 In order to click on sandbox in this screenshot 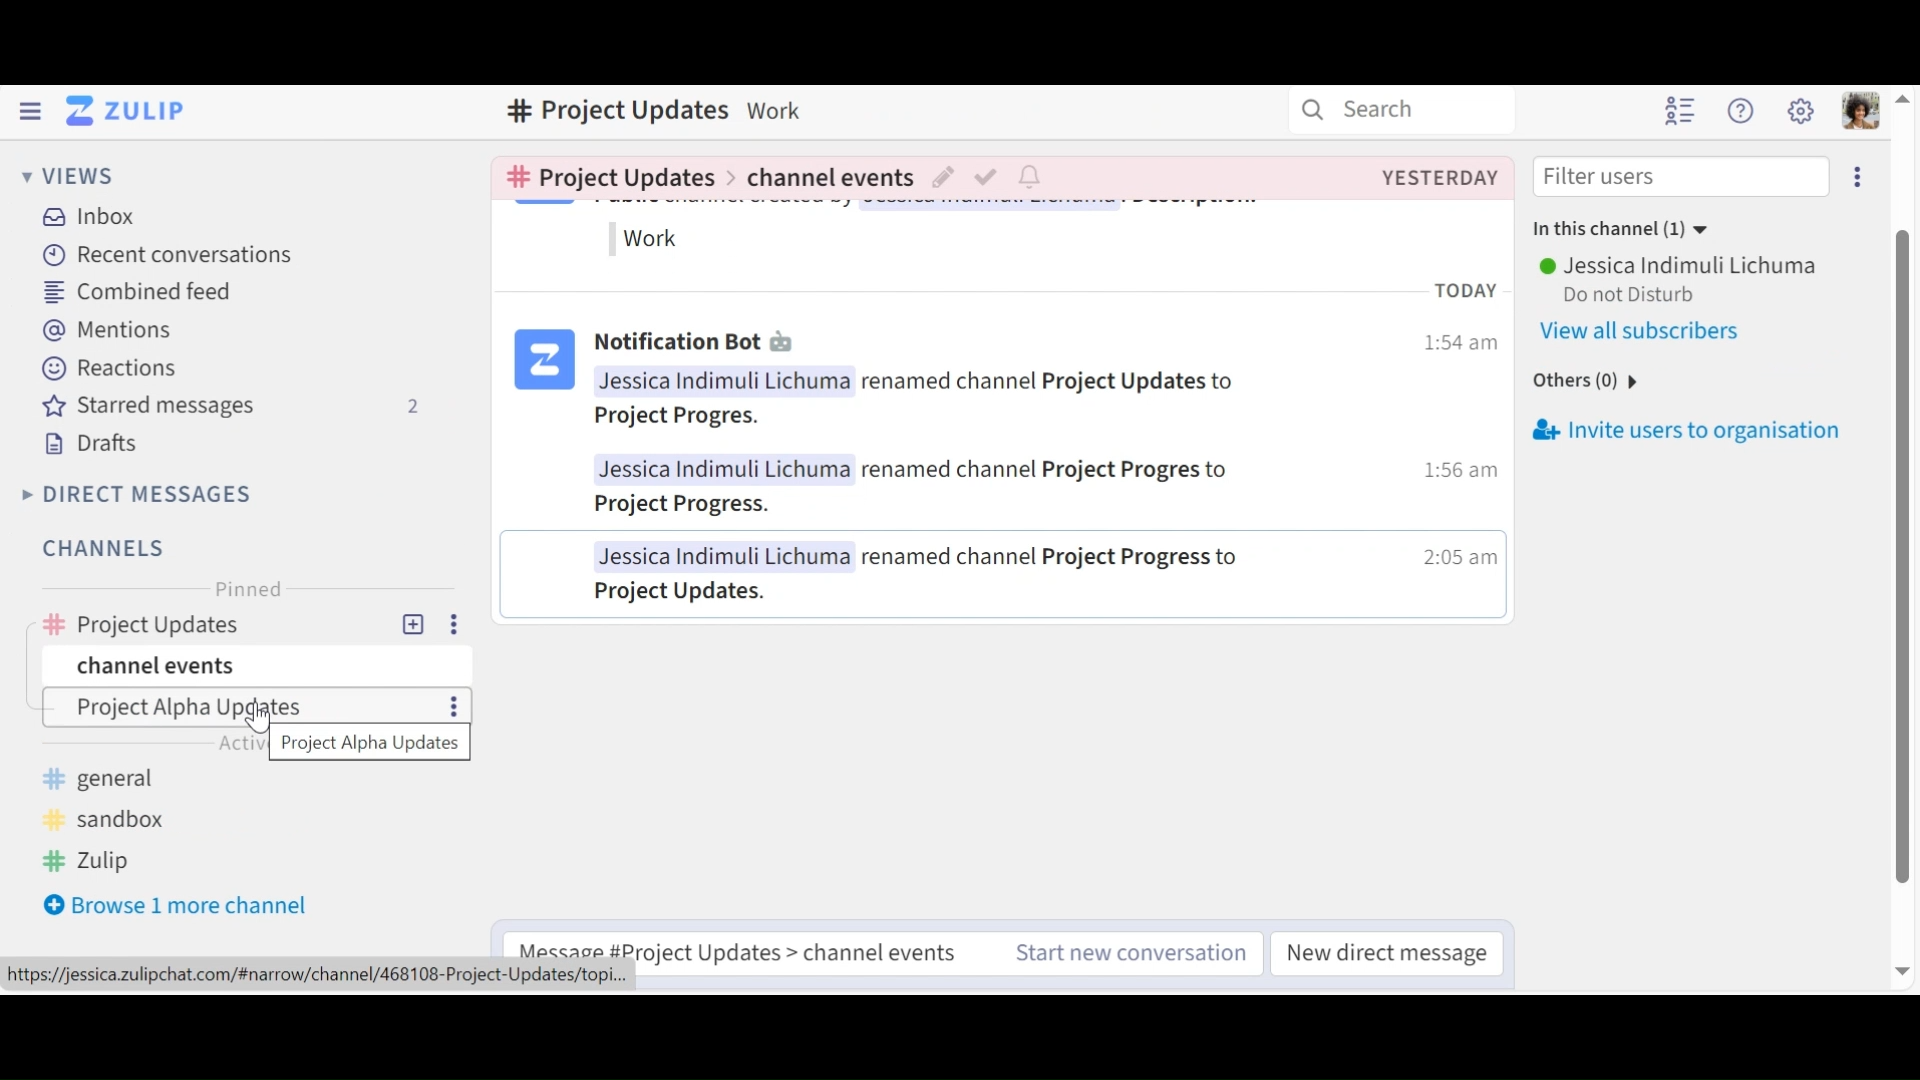, I will do `click(107, 819)`.